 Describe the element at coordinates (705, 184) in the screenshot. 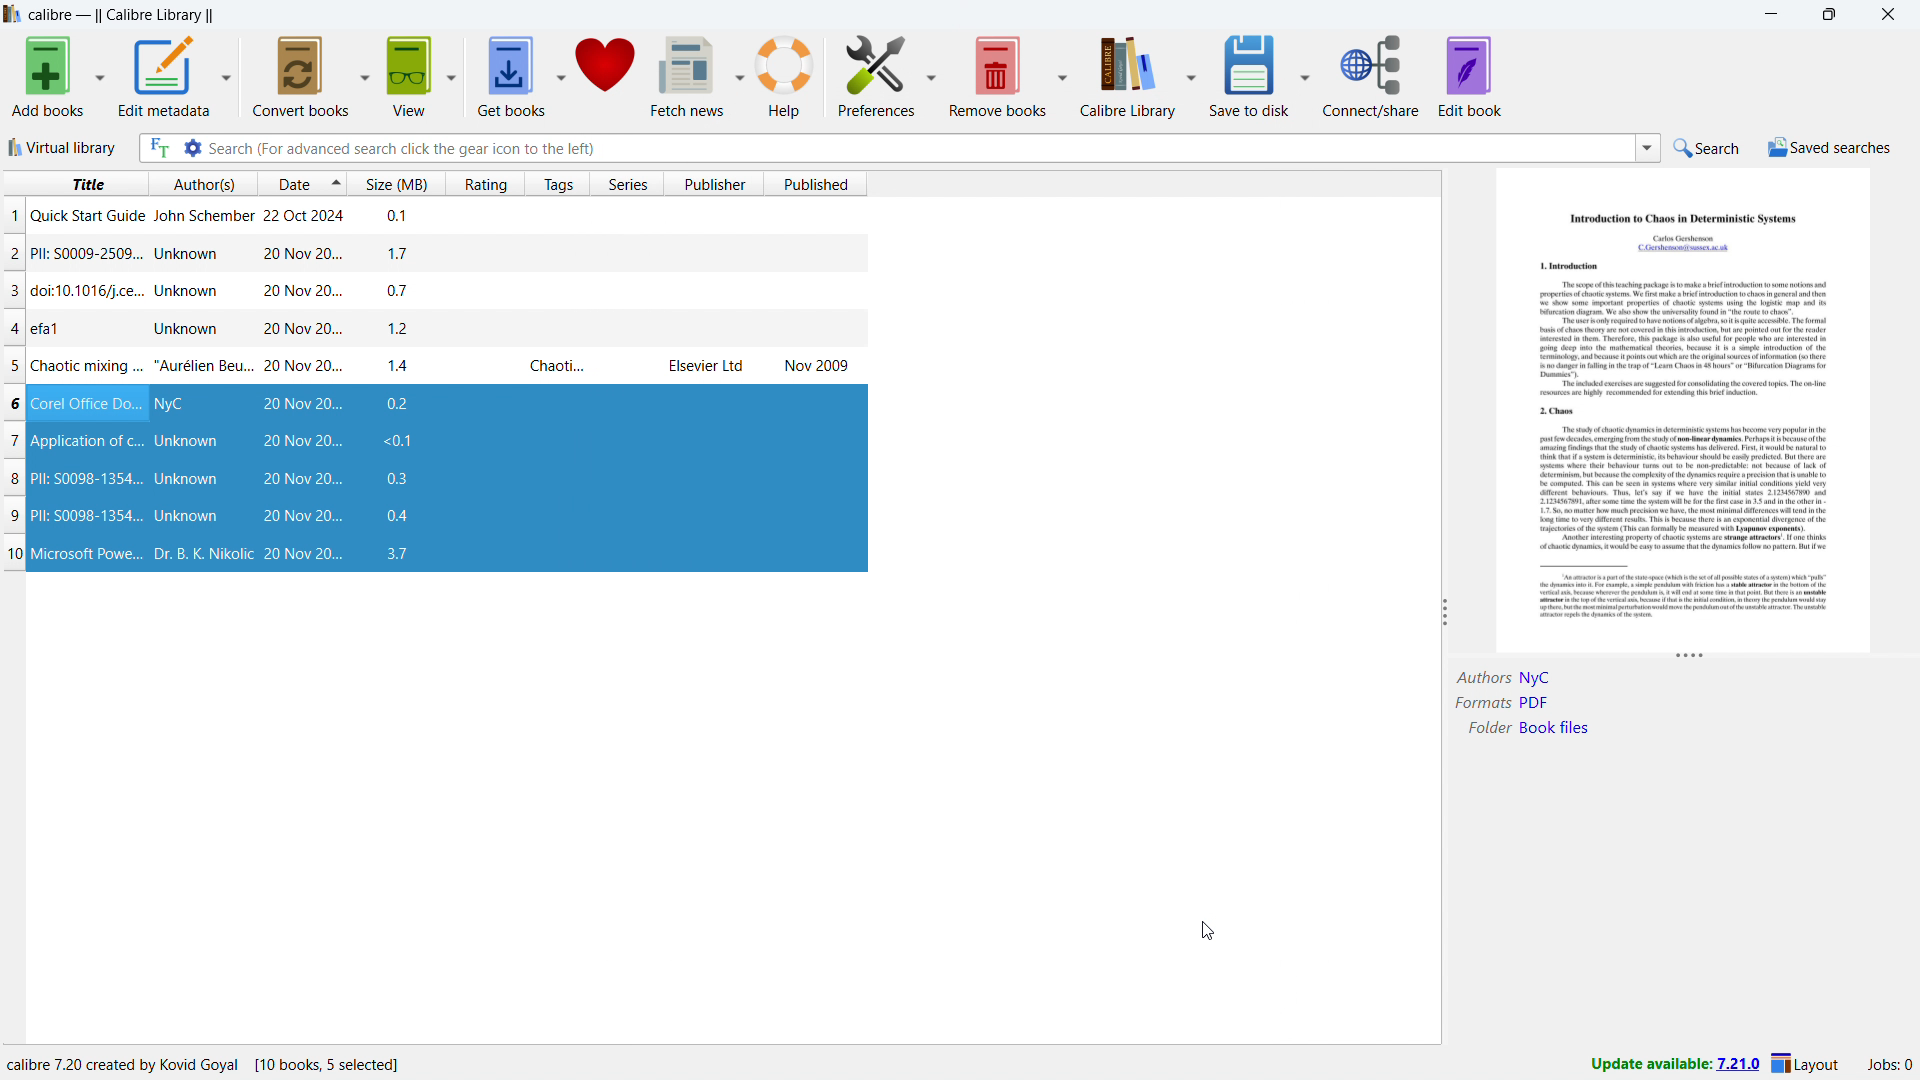

I see `sort by publisher` at that location.